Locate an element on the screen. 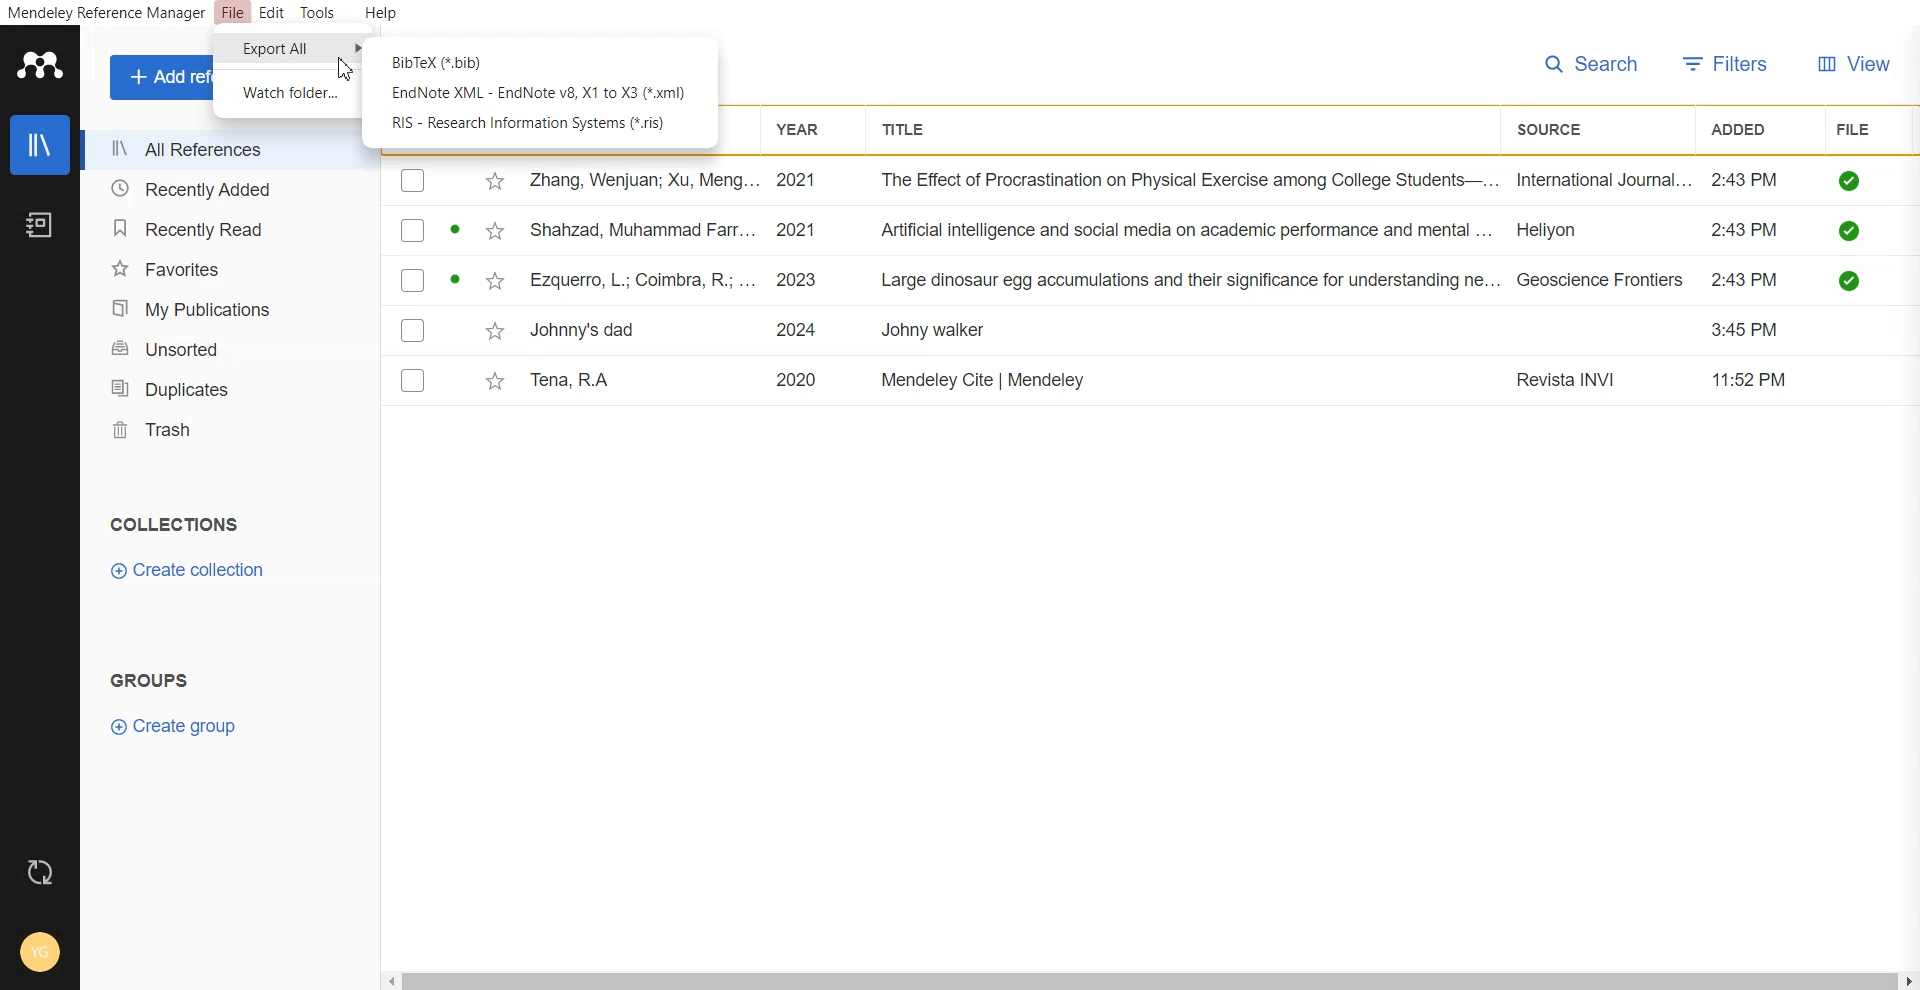  All References is located at coordinates (220, 150).